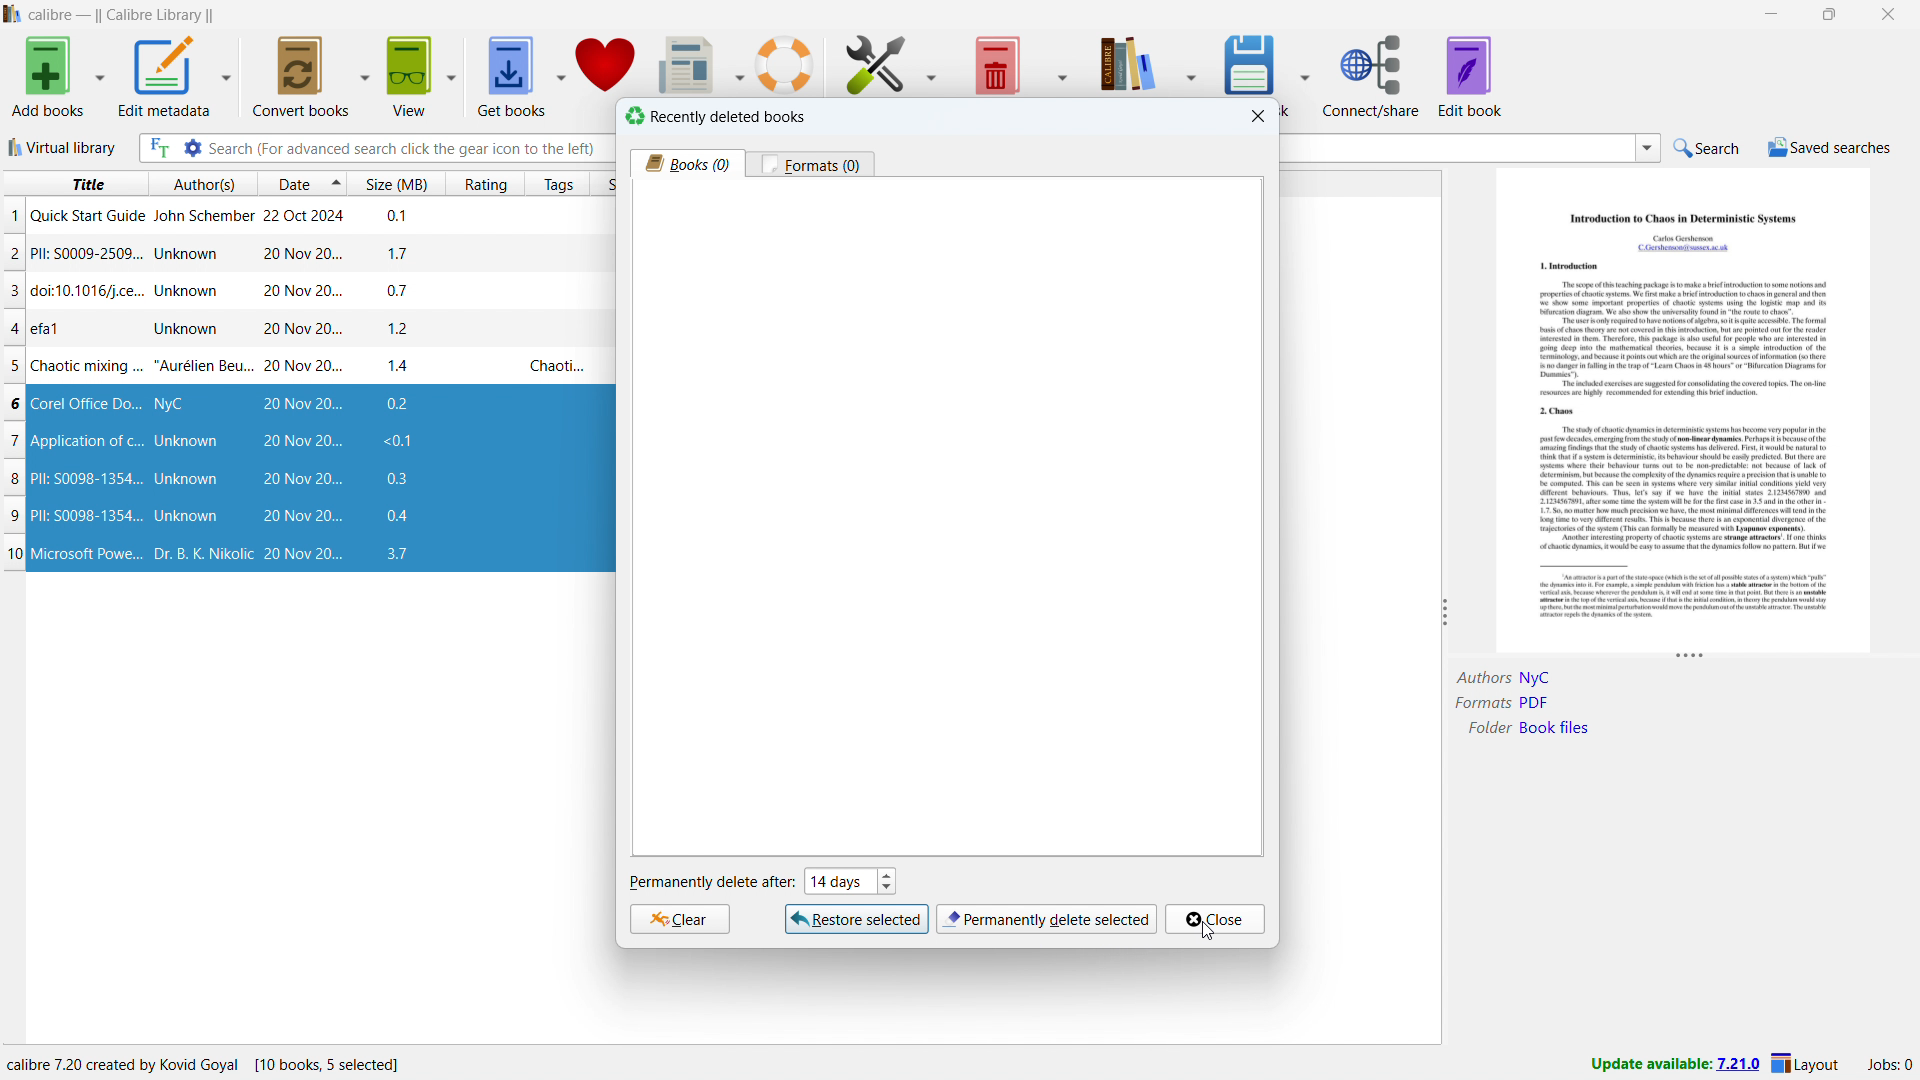  I want to click on recently deleted books, so click(715, 116).